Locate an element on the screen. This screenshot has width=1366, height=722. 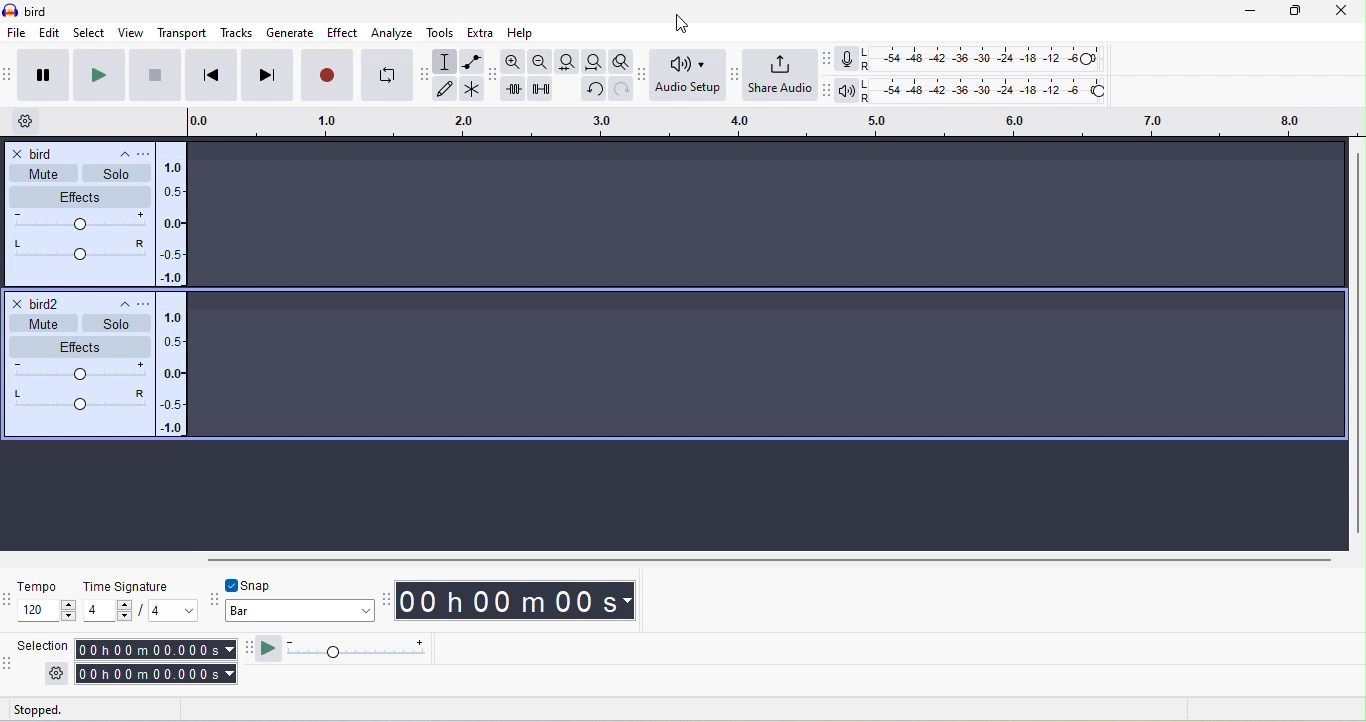
undo is located at coordinates (591, 92).